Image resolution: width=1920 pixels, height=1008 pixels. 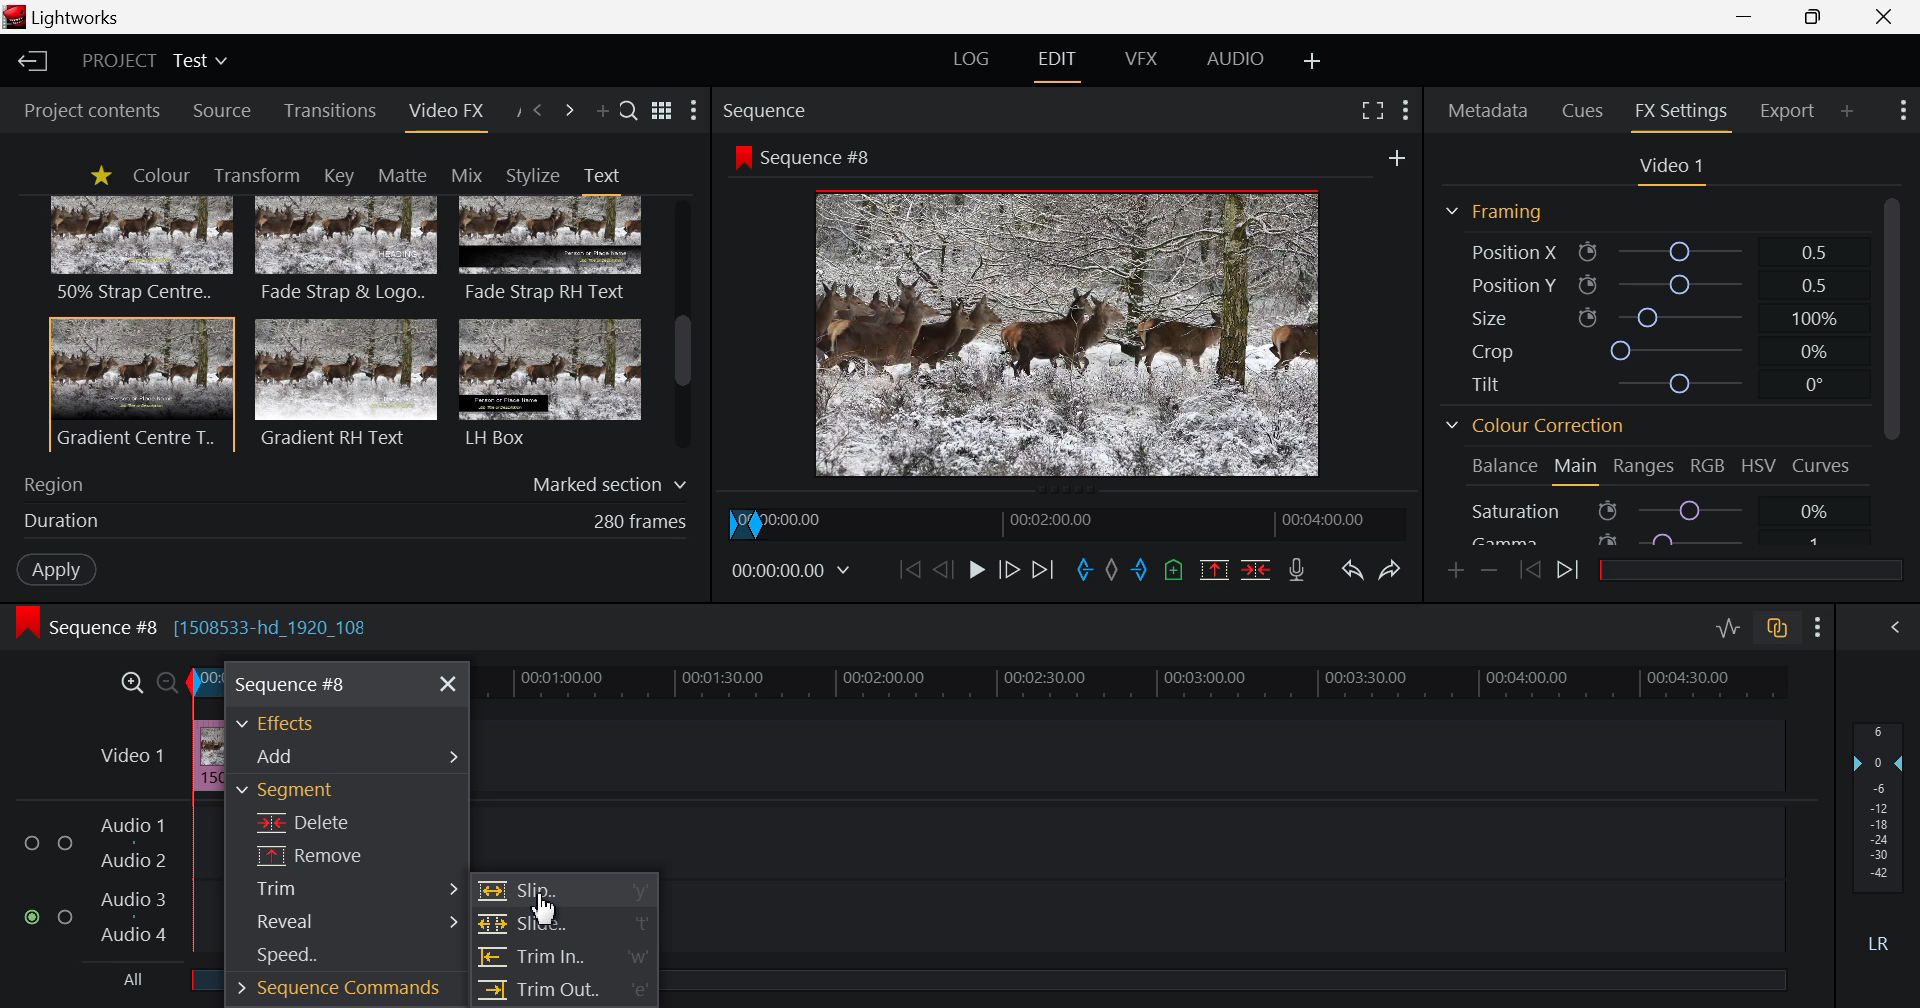 I want to click on Size, so click(x=1651, y=315).